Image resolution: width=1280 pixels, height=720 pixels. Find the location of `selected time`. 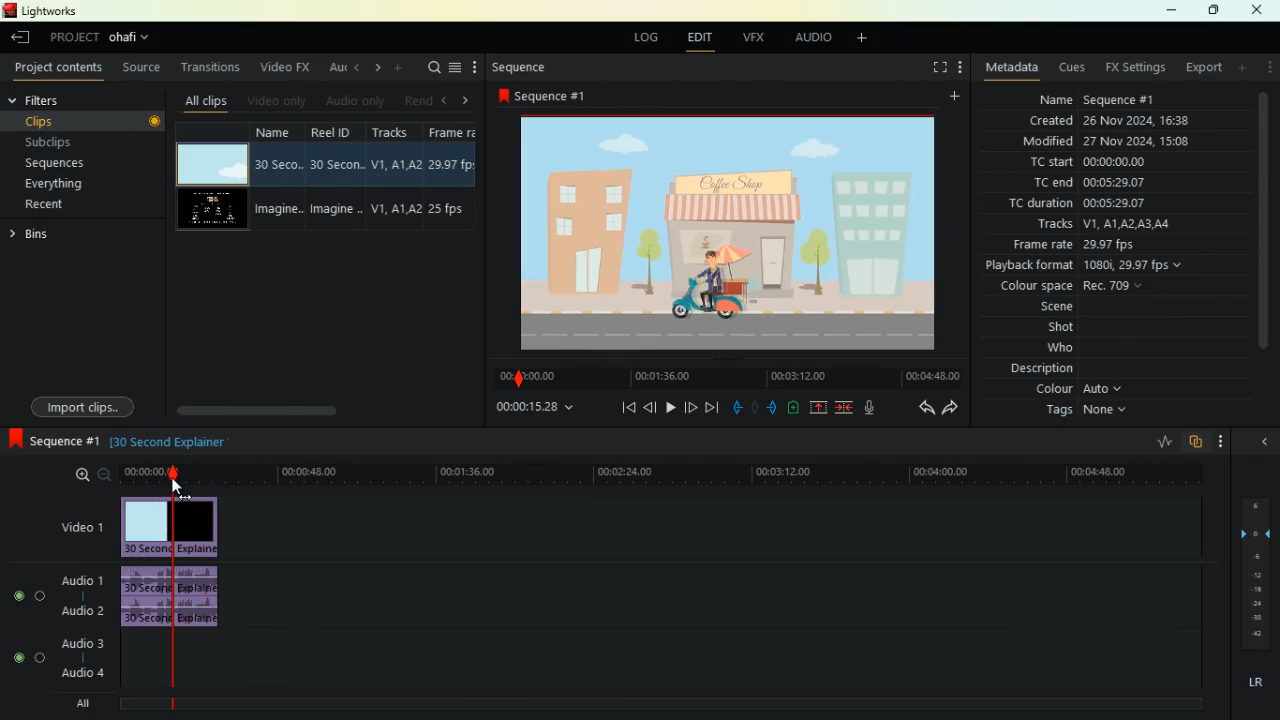

selected time is located at coordinates (173, 581).